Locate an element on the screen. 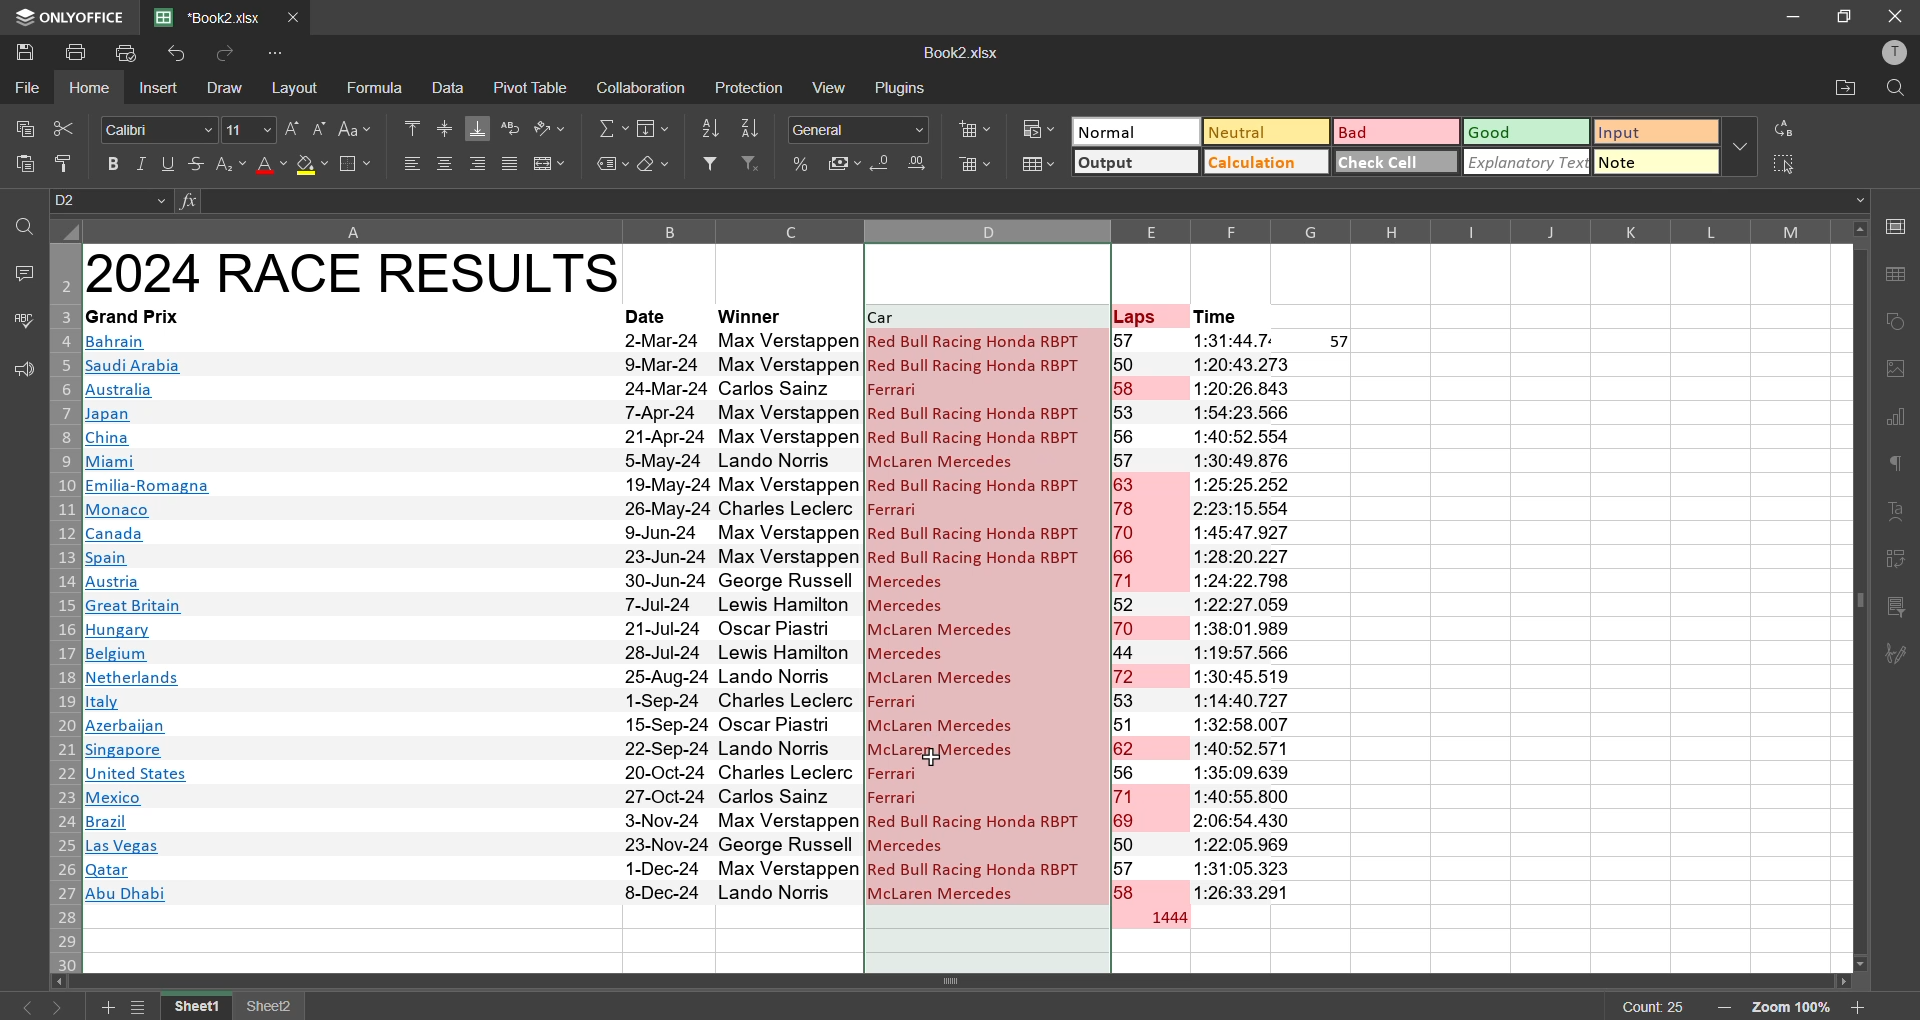 This screenshot has width=1920, height=1020. print is located at coordinates (79, 51).